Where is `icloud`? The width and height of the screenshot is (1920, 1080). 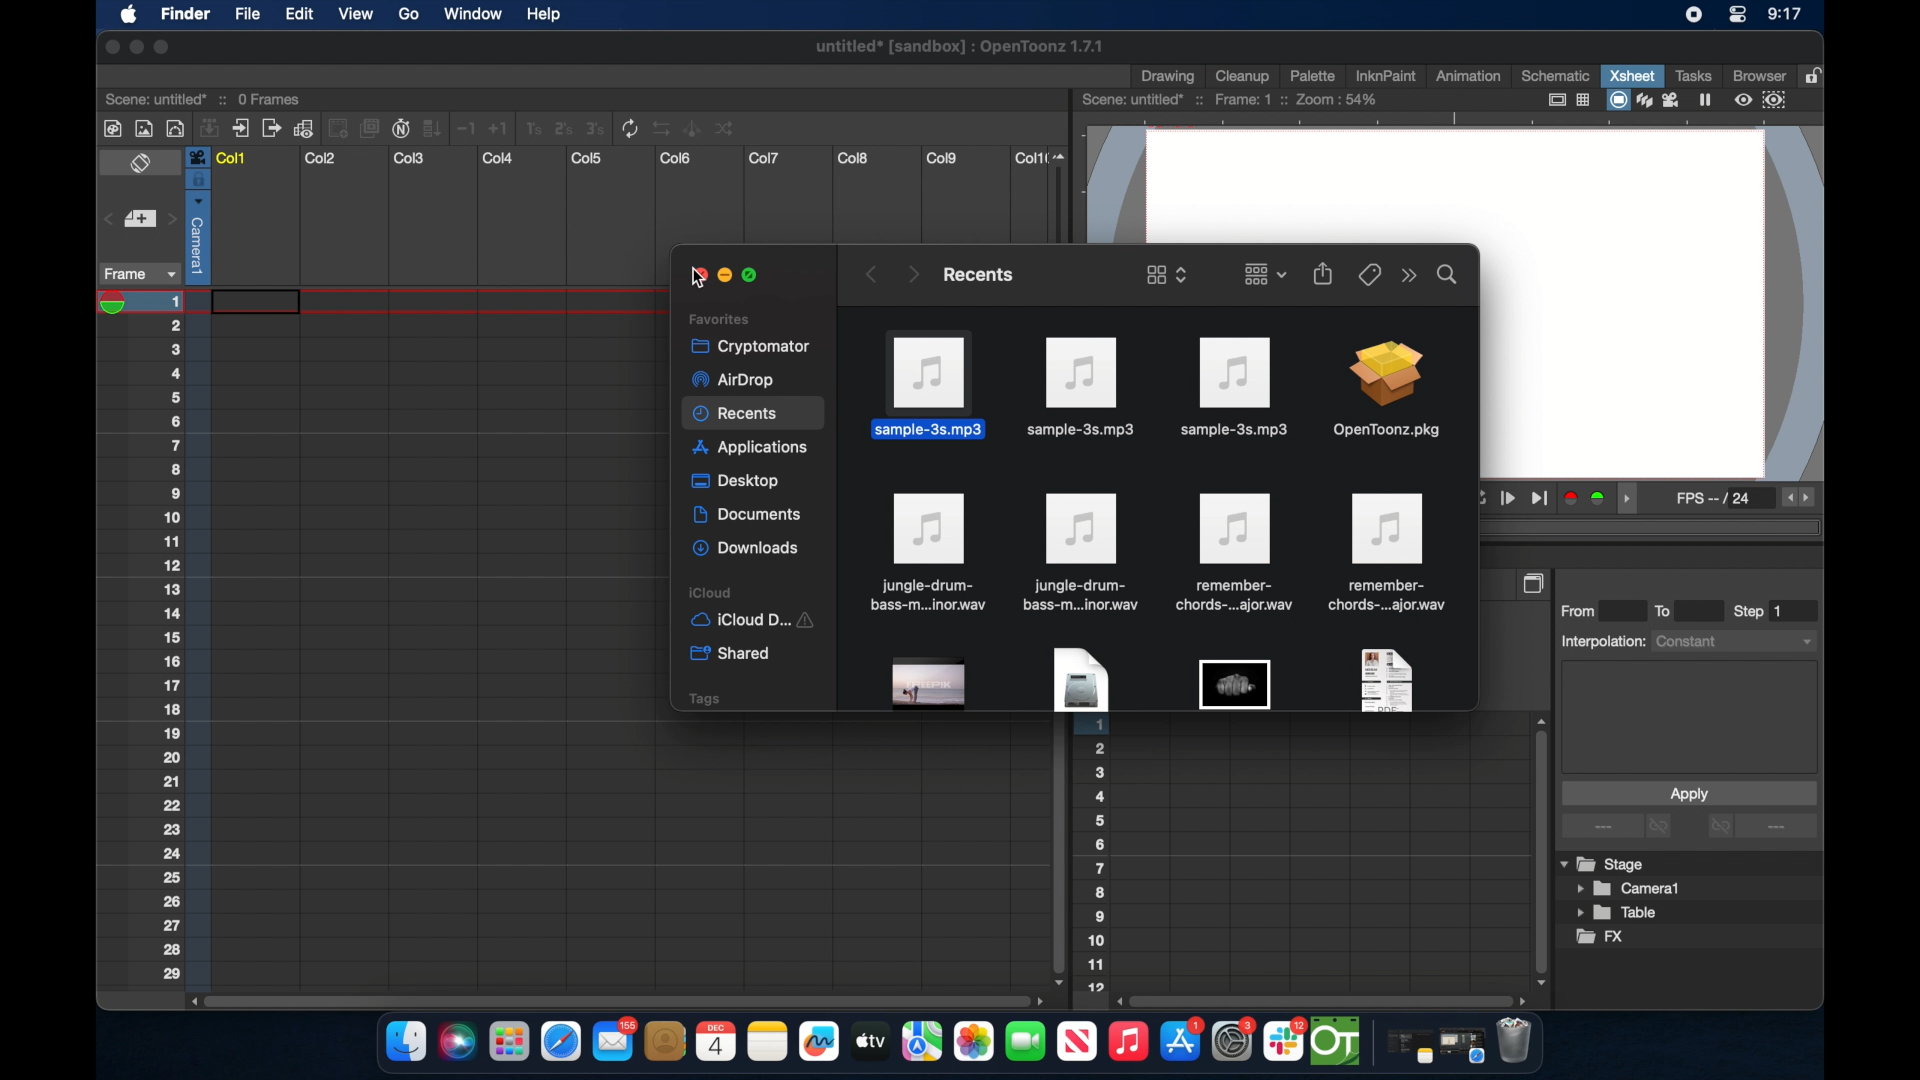
icloud is located at coordinates (758, 592).